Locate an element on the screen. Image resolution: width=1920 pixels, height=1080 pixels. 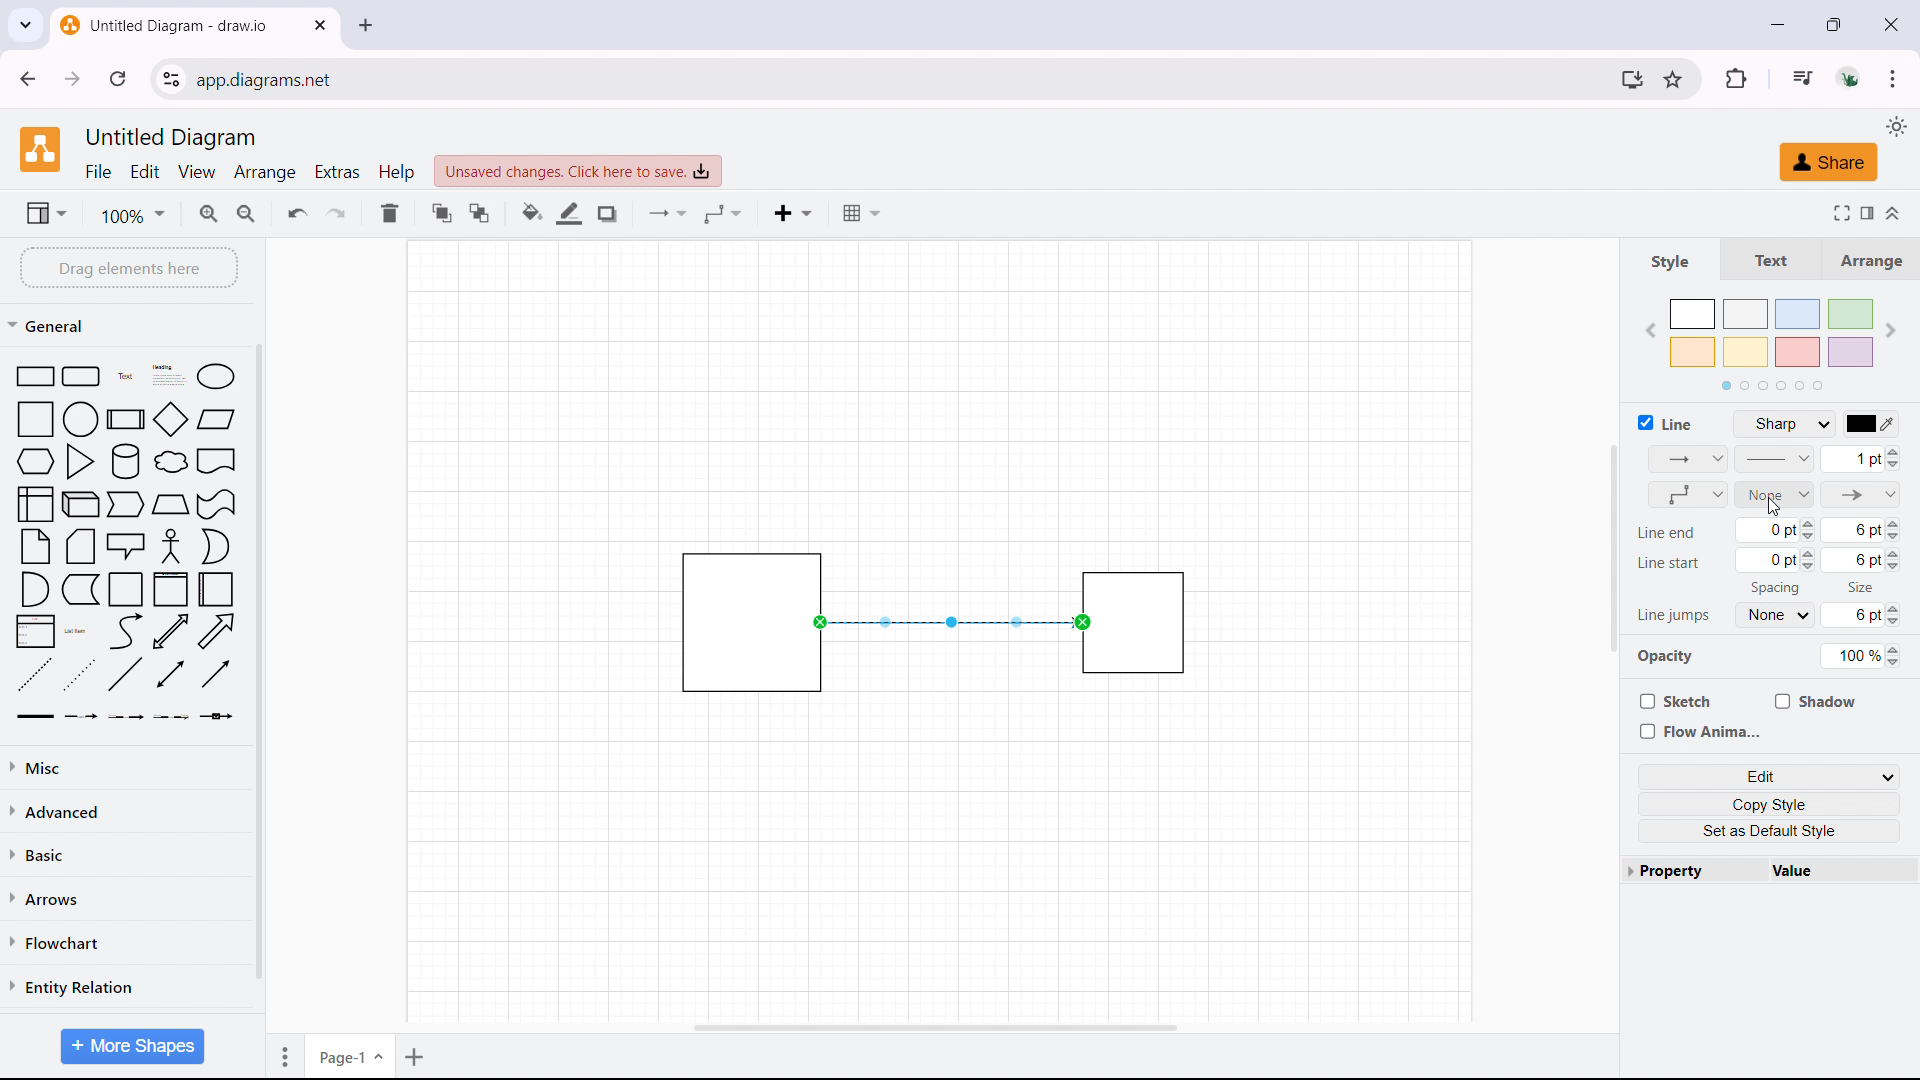
conncetion is located at coordinates (668, 214).